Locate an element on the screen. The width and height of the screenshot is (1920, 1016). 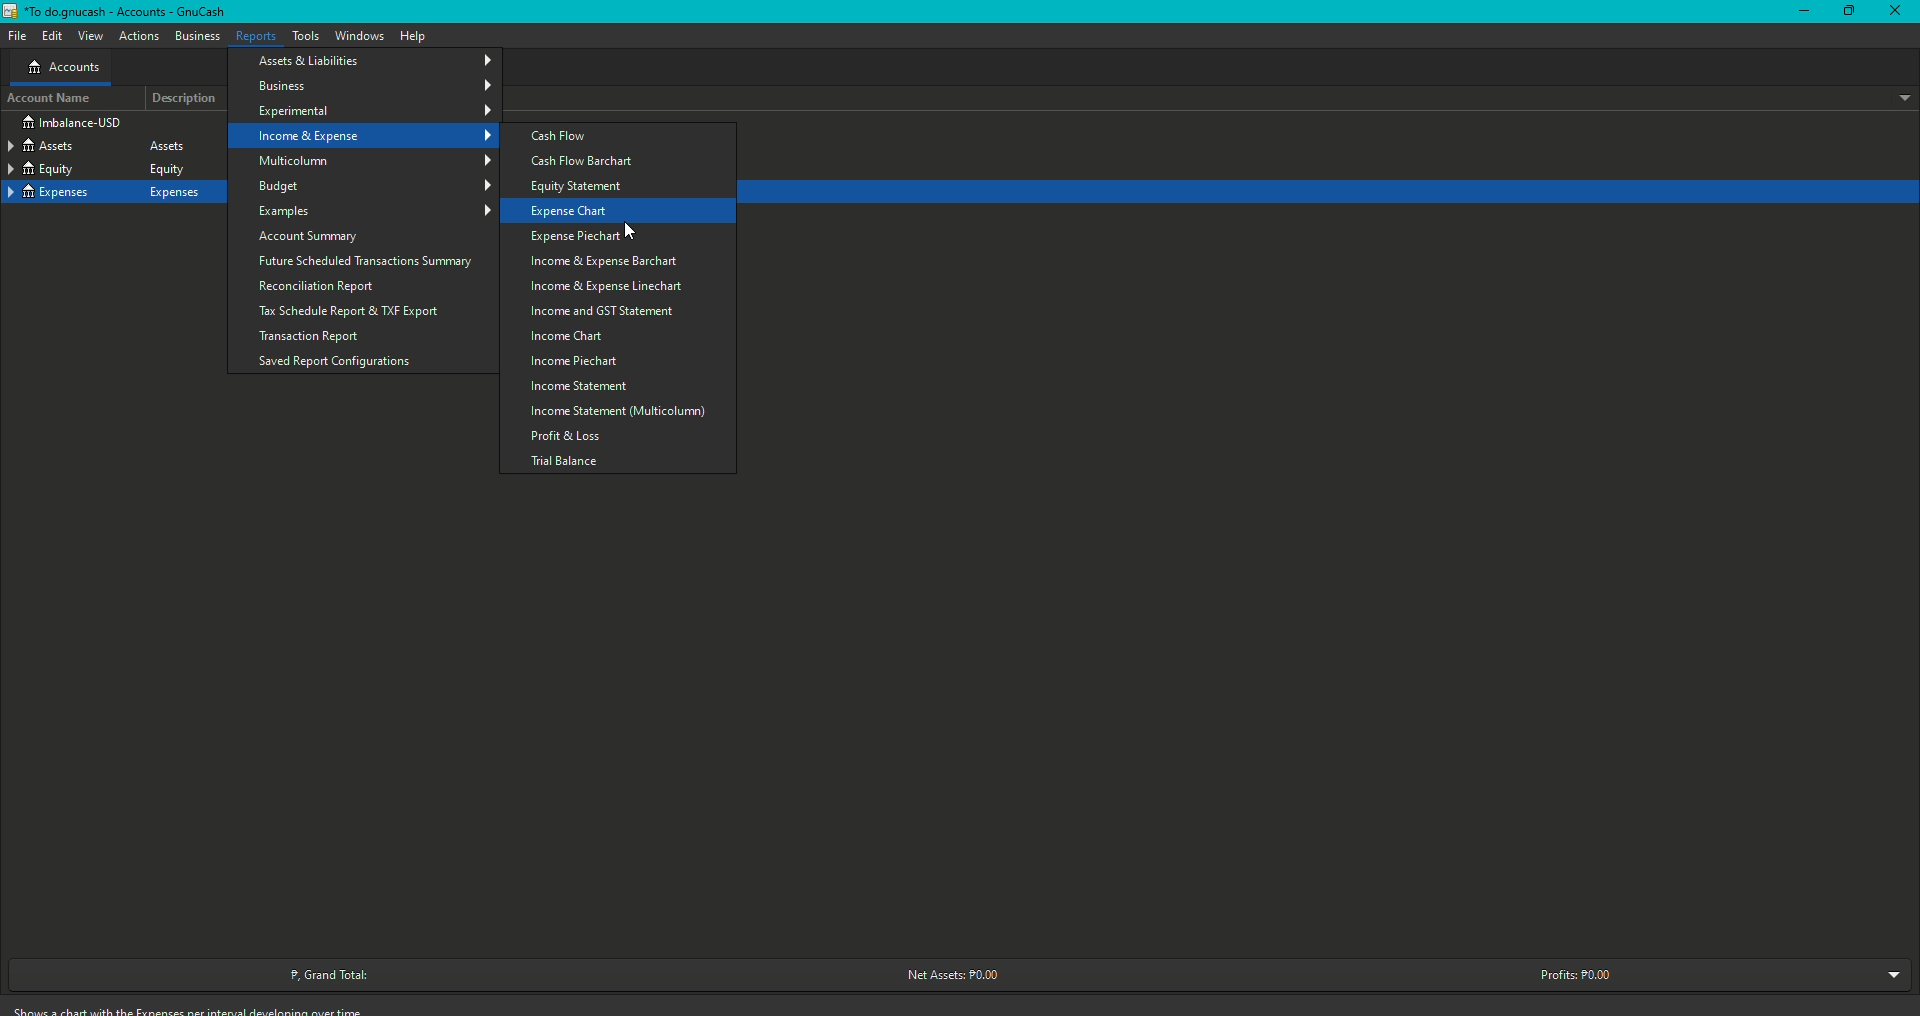
Reconciliation Report is located at coordinates (320, 285).